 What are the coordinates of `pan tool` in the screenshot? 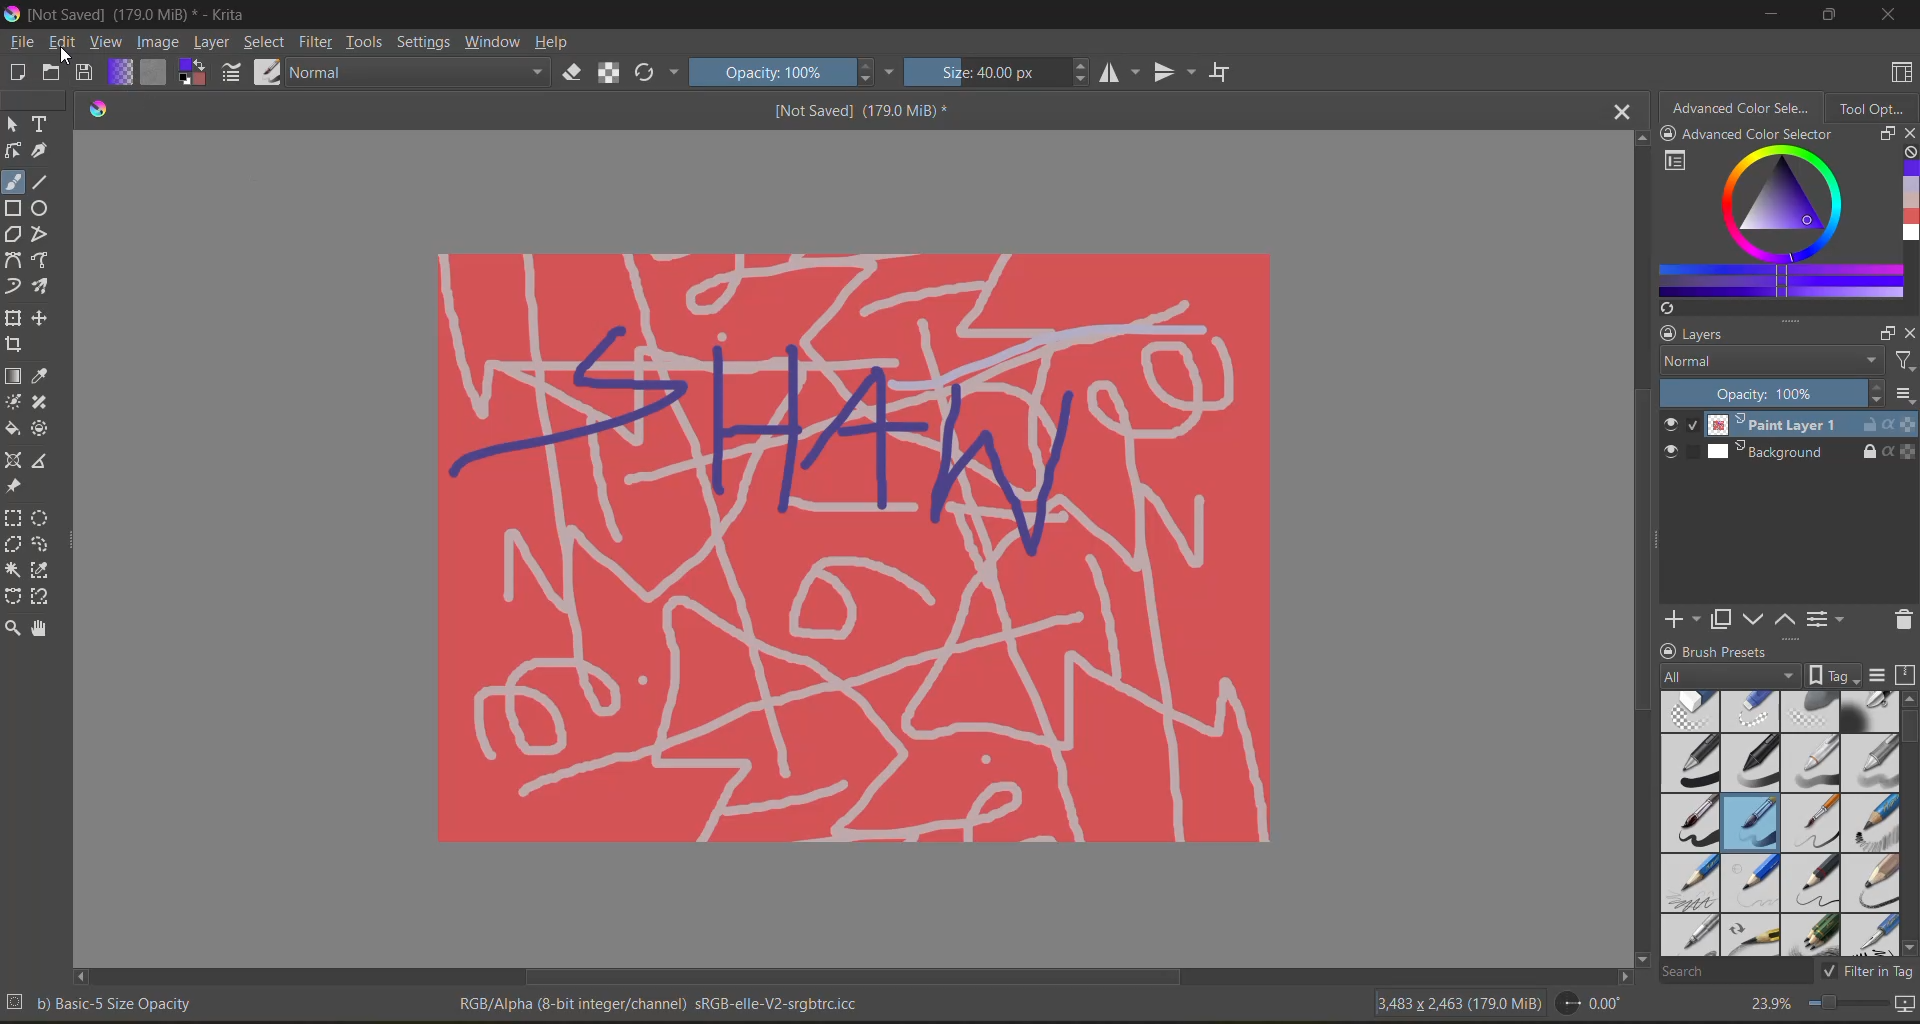 It's located at (42, 628).